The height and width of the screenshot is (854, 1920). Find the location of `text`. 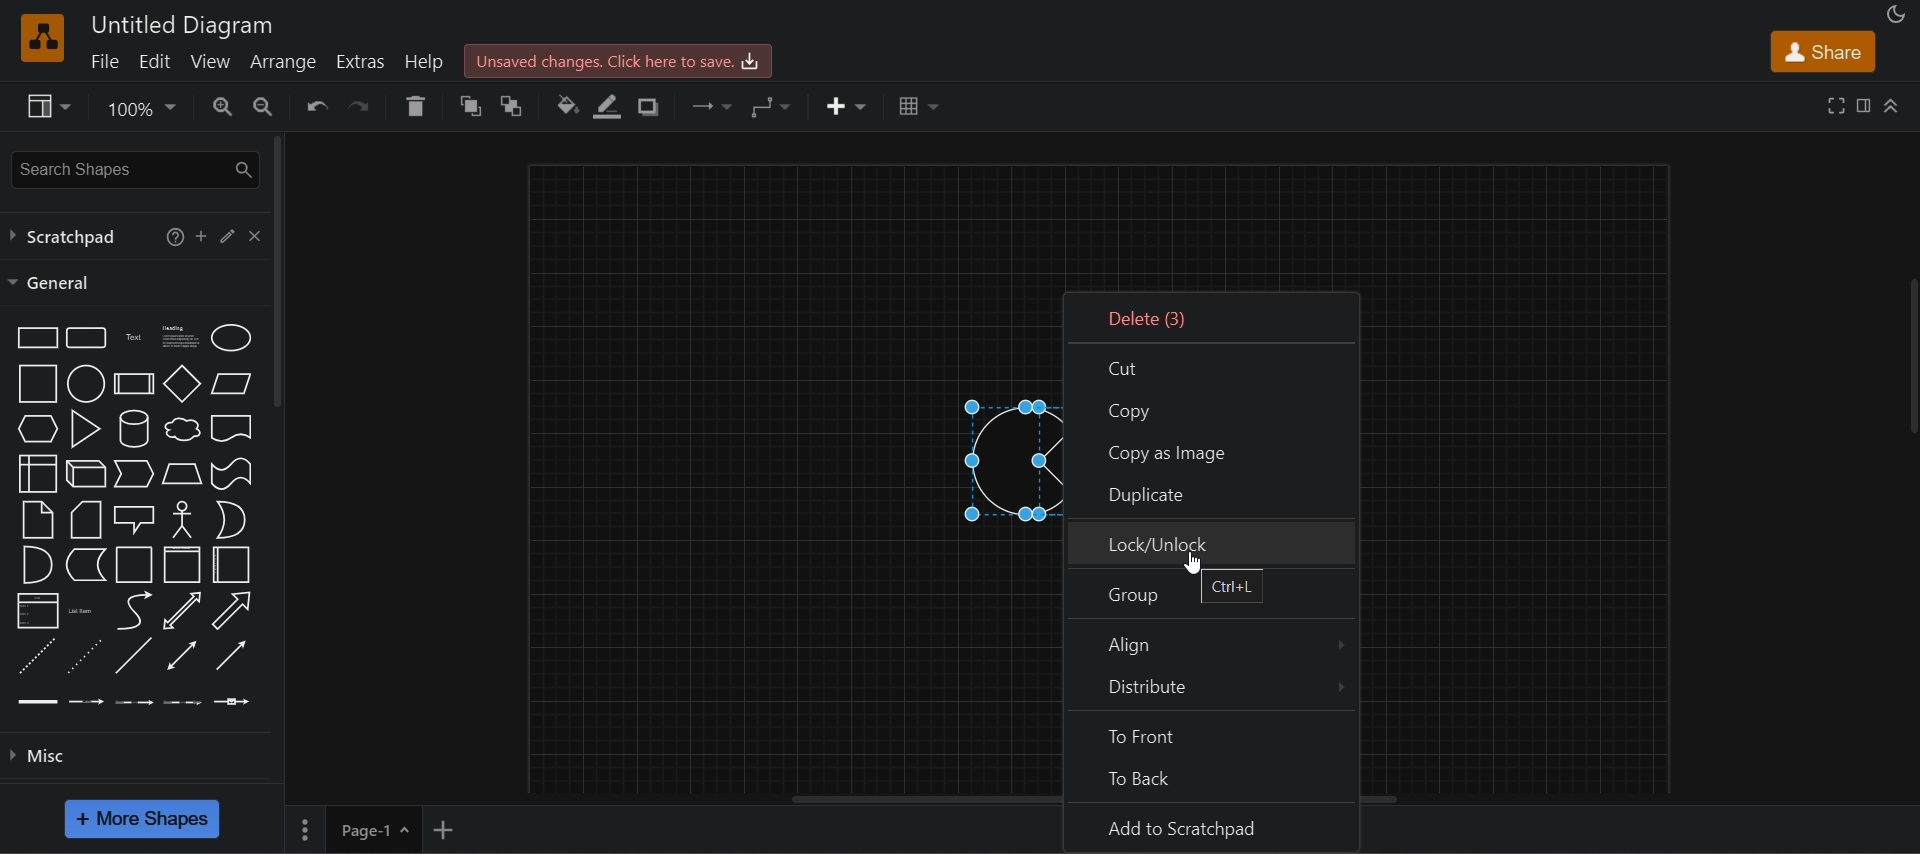

text is located at coordinates (135, 336).